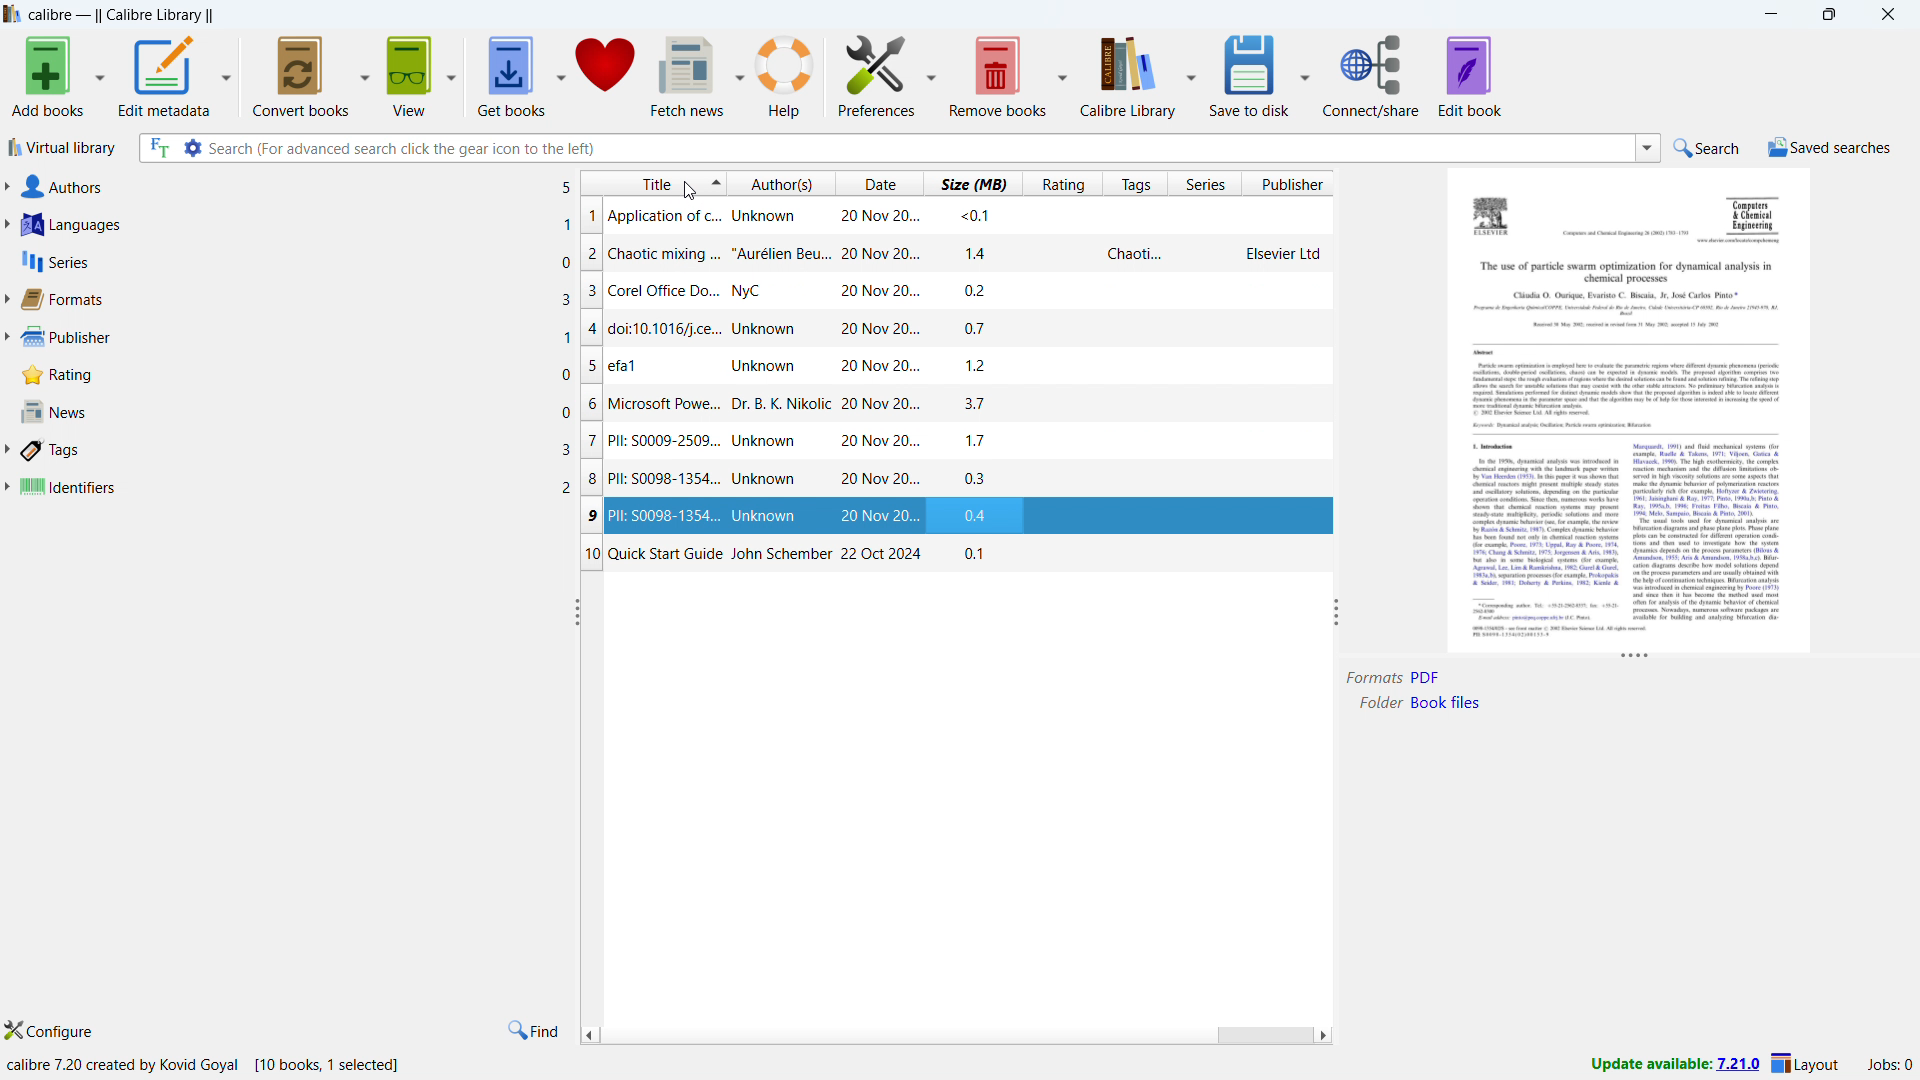 Image resolution: width=1920 pixels, height=1080 pixels. Describe the element at coordinates (606, 71) in the screenshot. I see `donate to support calibre` at that location.